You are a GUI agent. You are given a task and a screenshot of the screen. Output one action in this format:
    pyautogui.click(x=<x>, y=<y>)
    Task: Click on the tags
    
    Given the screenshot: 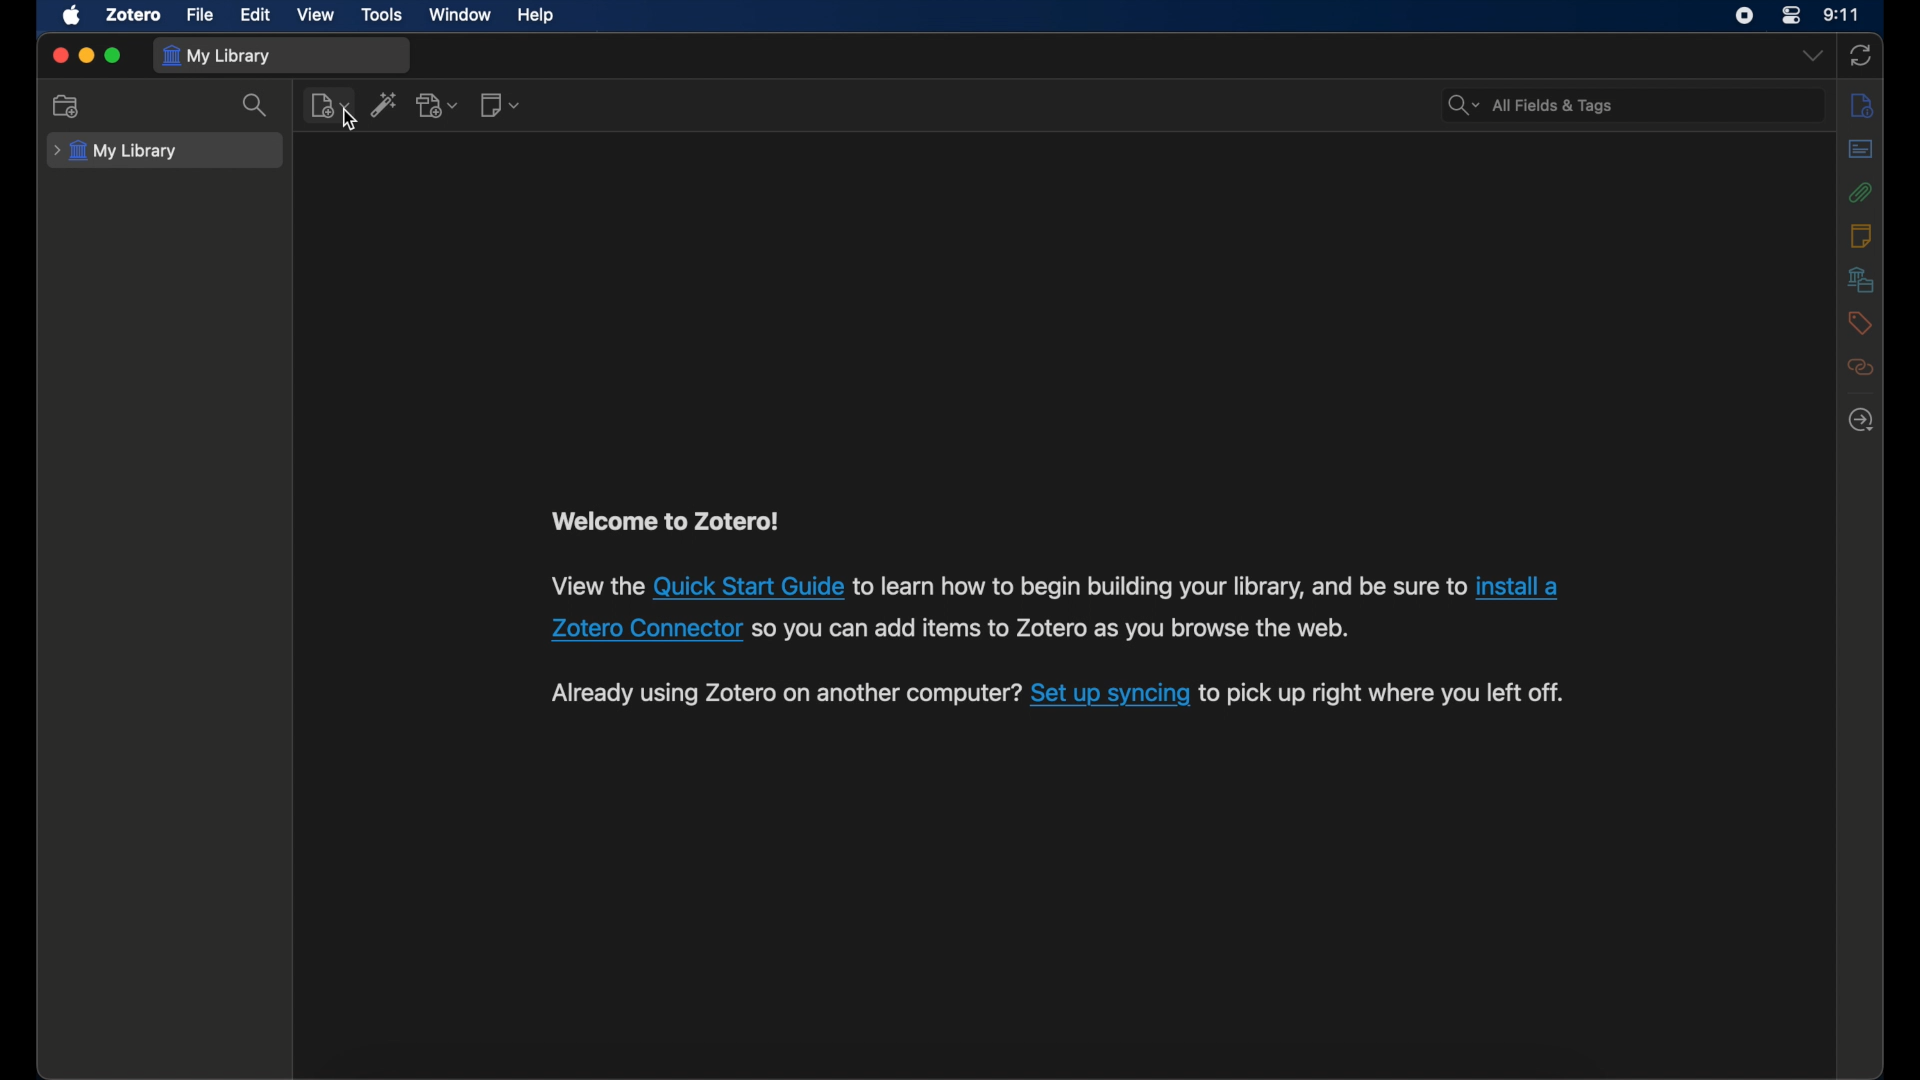 What is the action you would take?
    pyautogui.click(x=1860, y=322)
    